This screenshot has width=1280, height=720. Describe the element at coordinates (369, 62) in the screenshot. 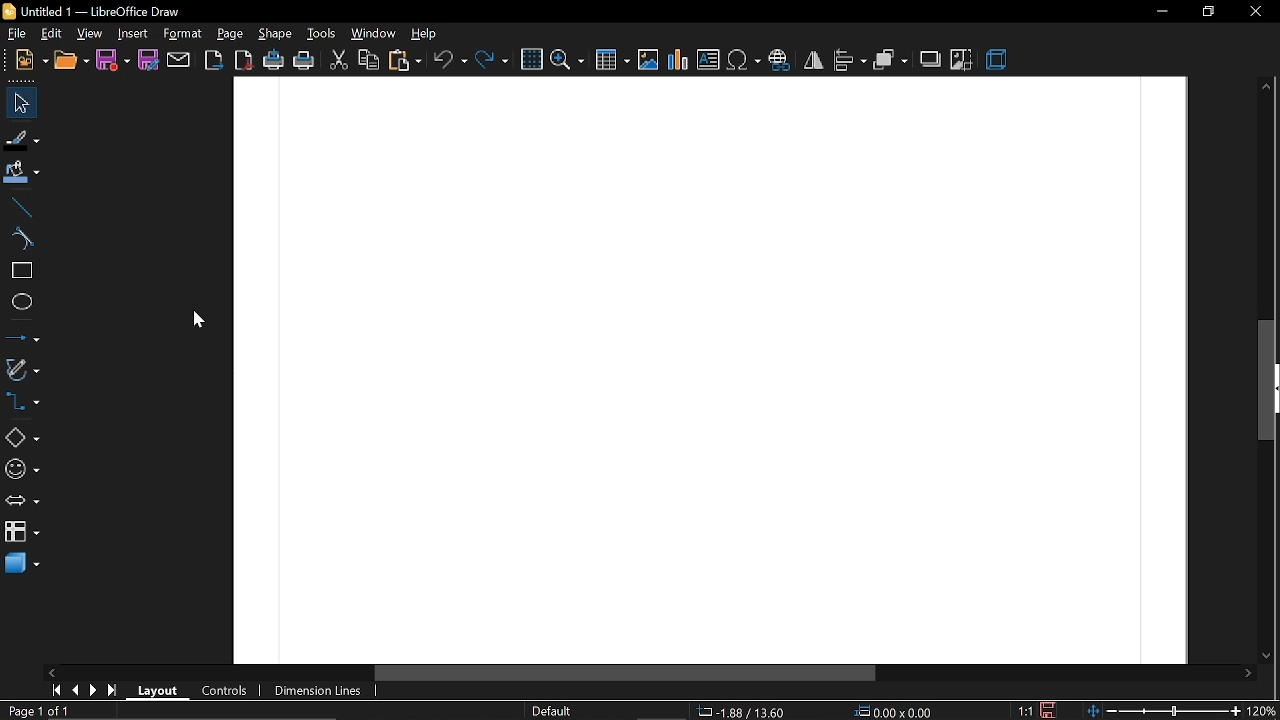

I see `copy` at that location.